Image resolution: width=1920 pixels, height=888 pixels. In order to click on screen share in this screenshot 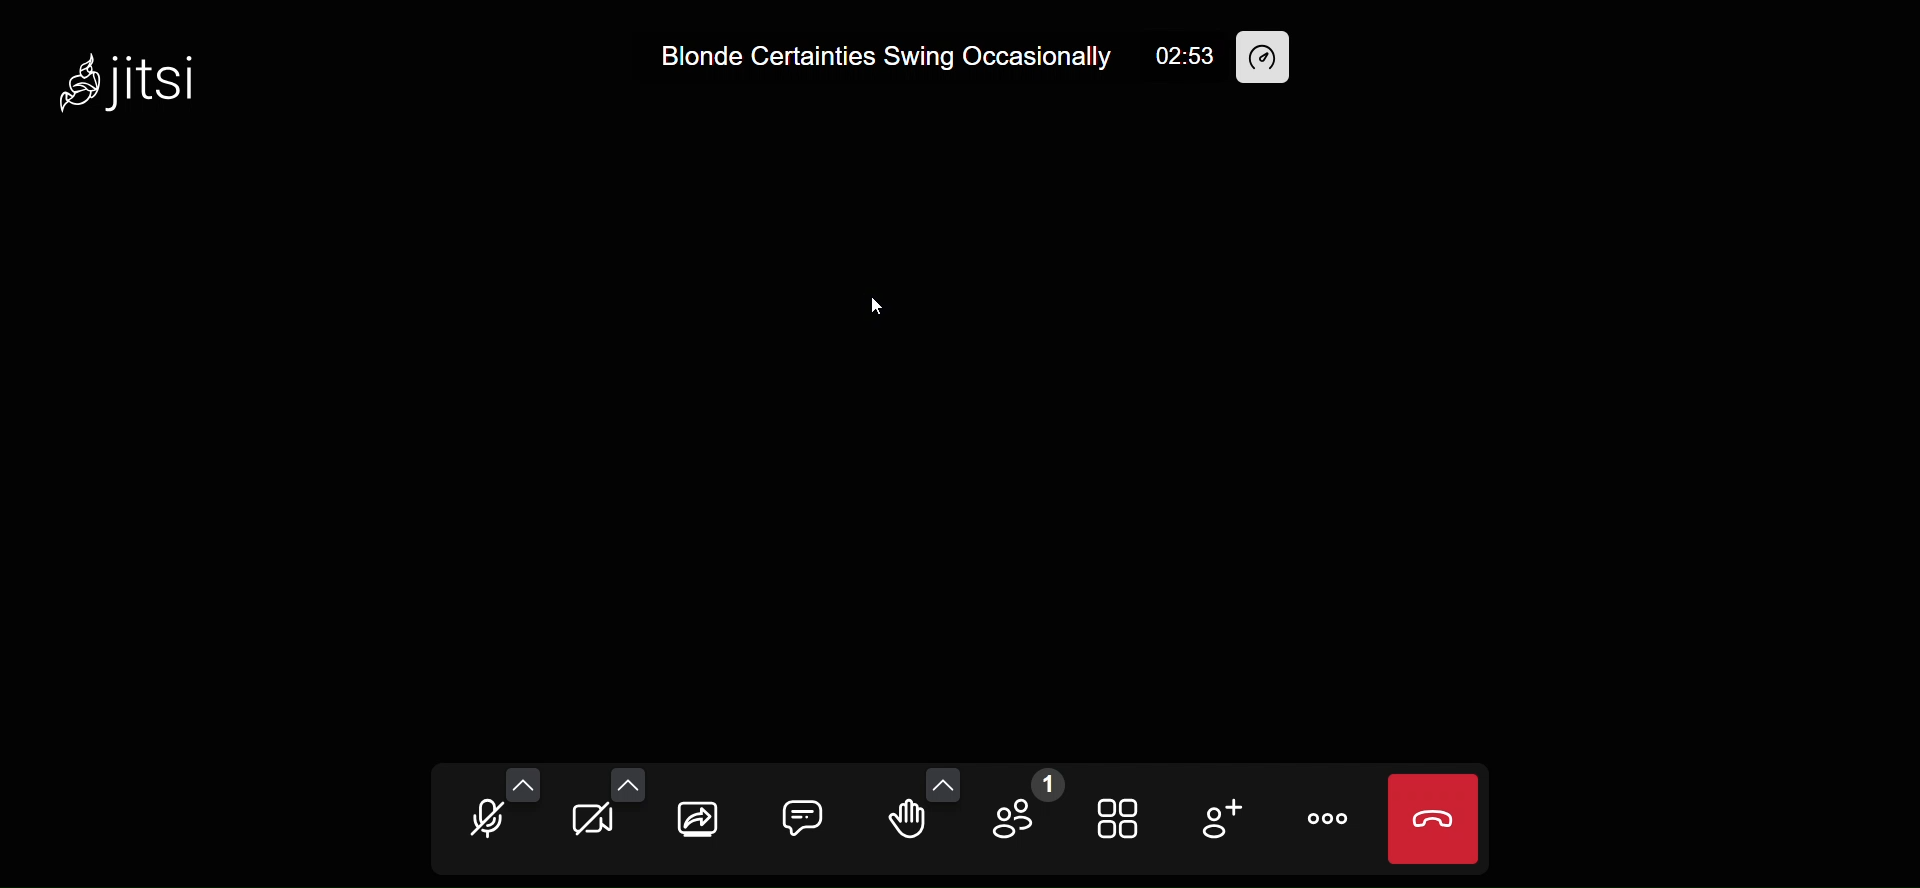, I will do `click(698, 818)`.